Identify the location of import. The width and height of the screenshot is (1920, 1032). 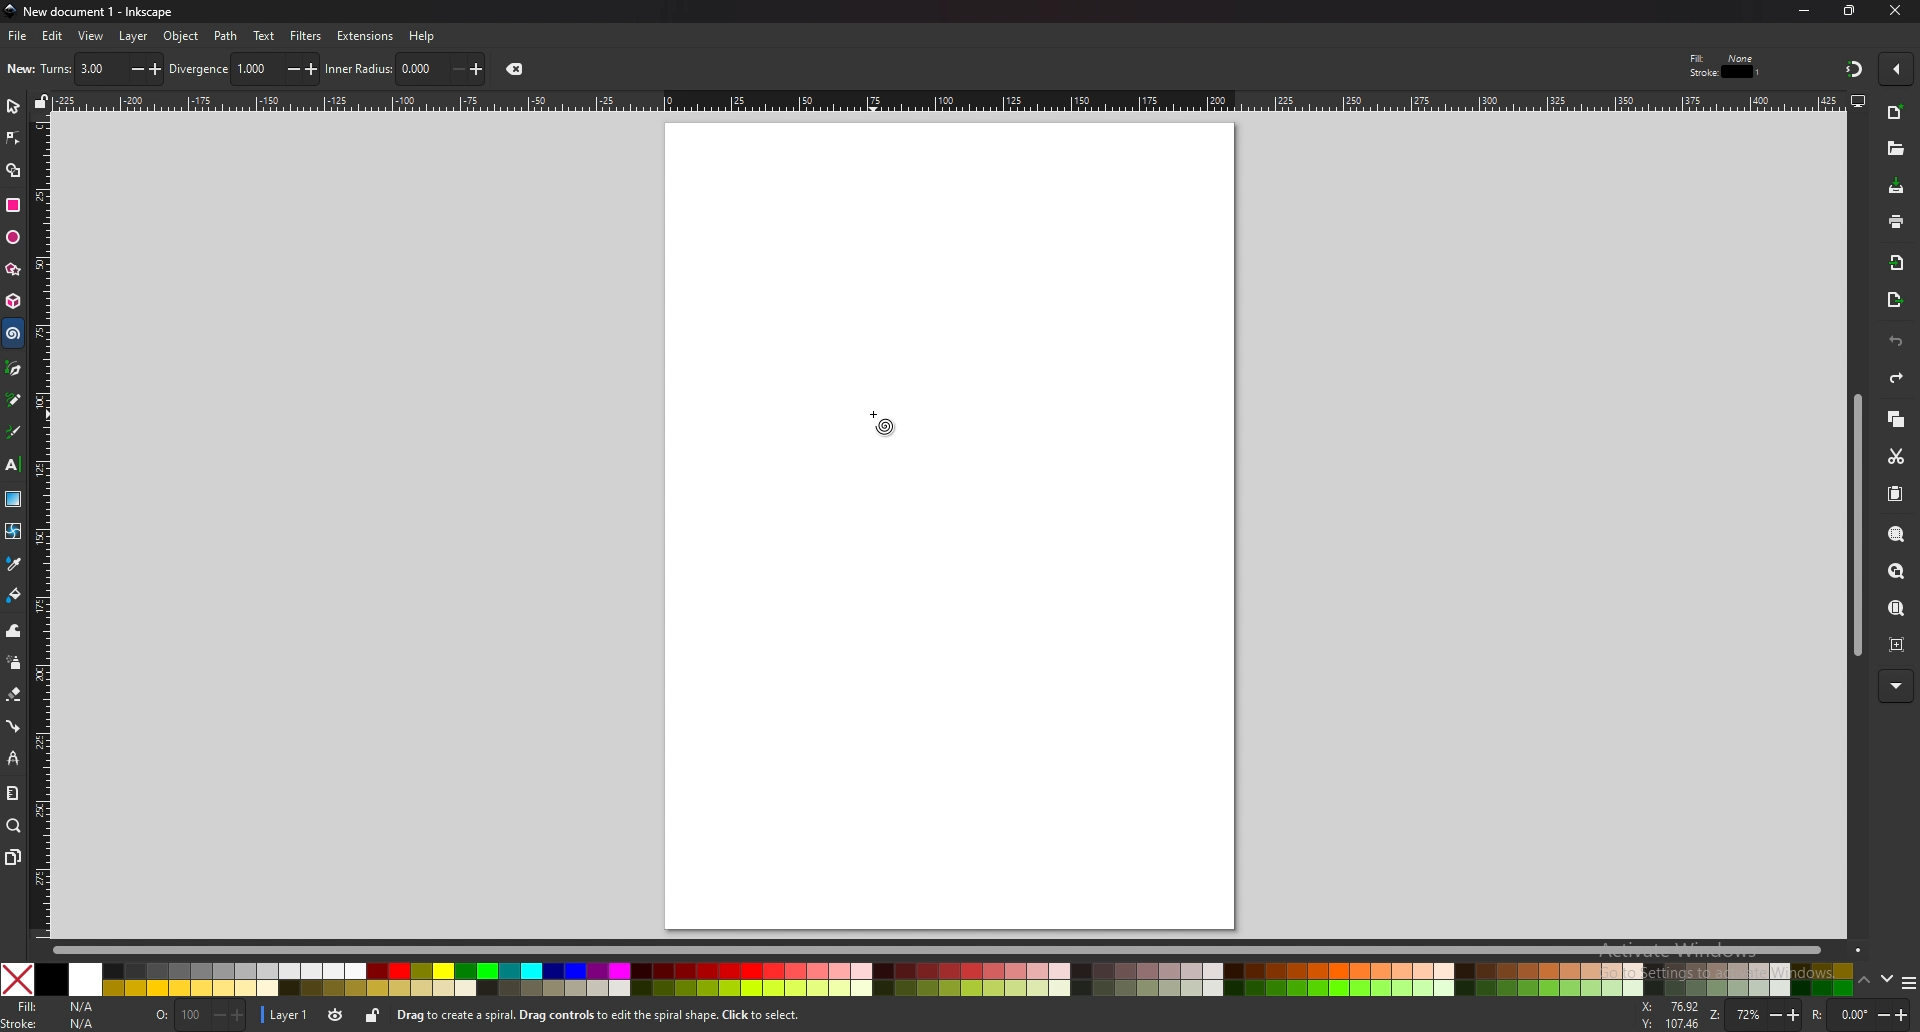
(1896, 263).